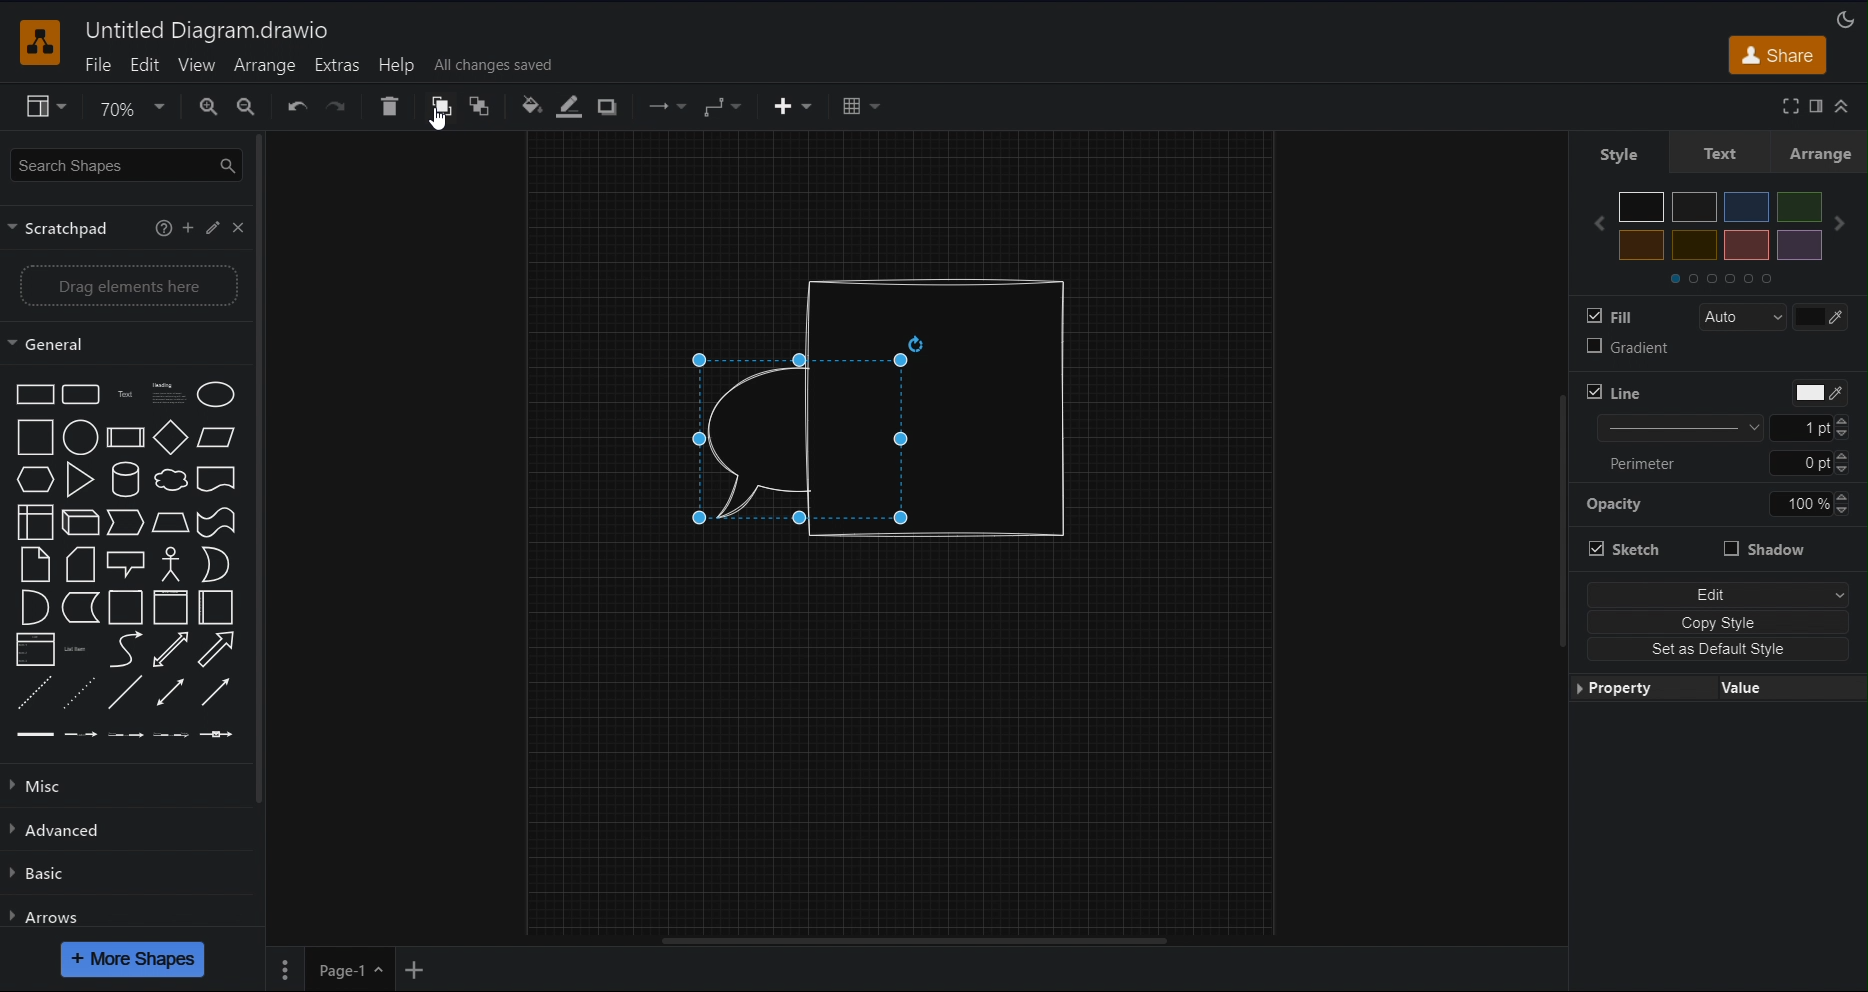 The height and width of the screenshot is (992, 1868). I want to click on Zoom, so click(130, 106).